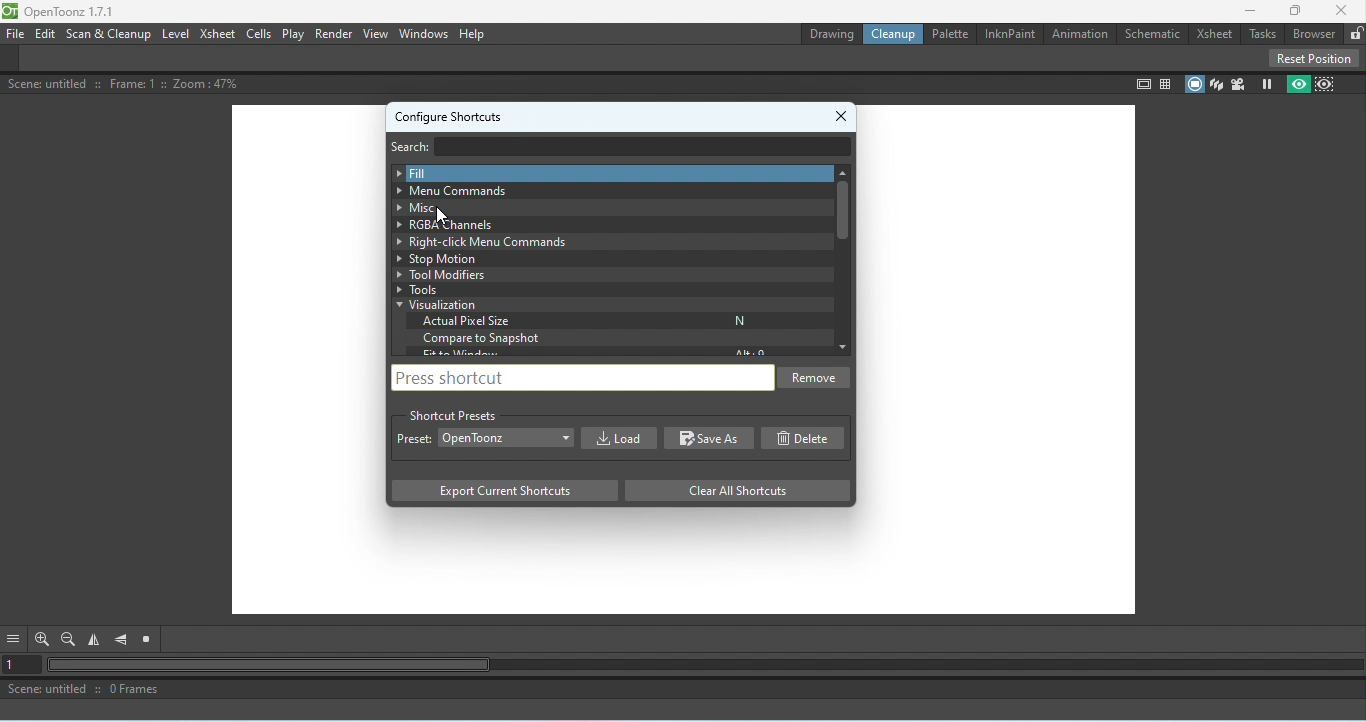  Describe the element at coordinates (97, 641) in the screenshot. I see `Flip horizontal` at that location.